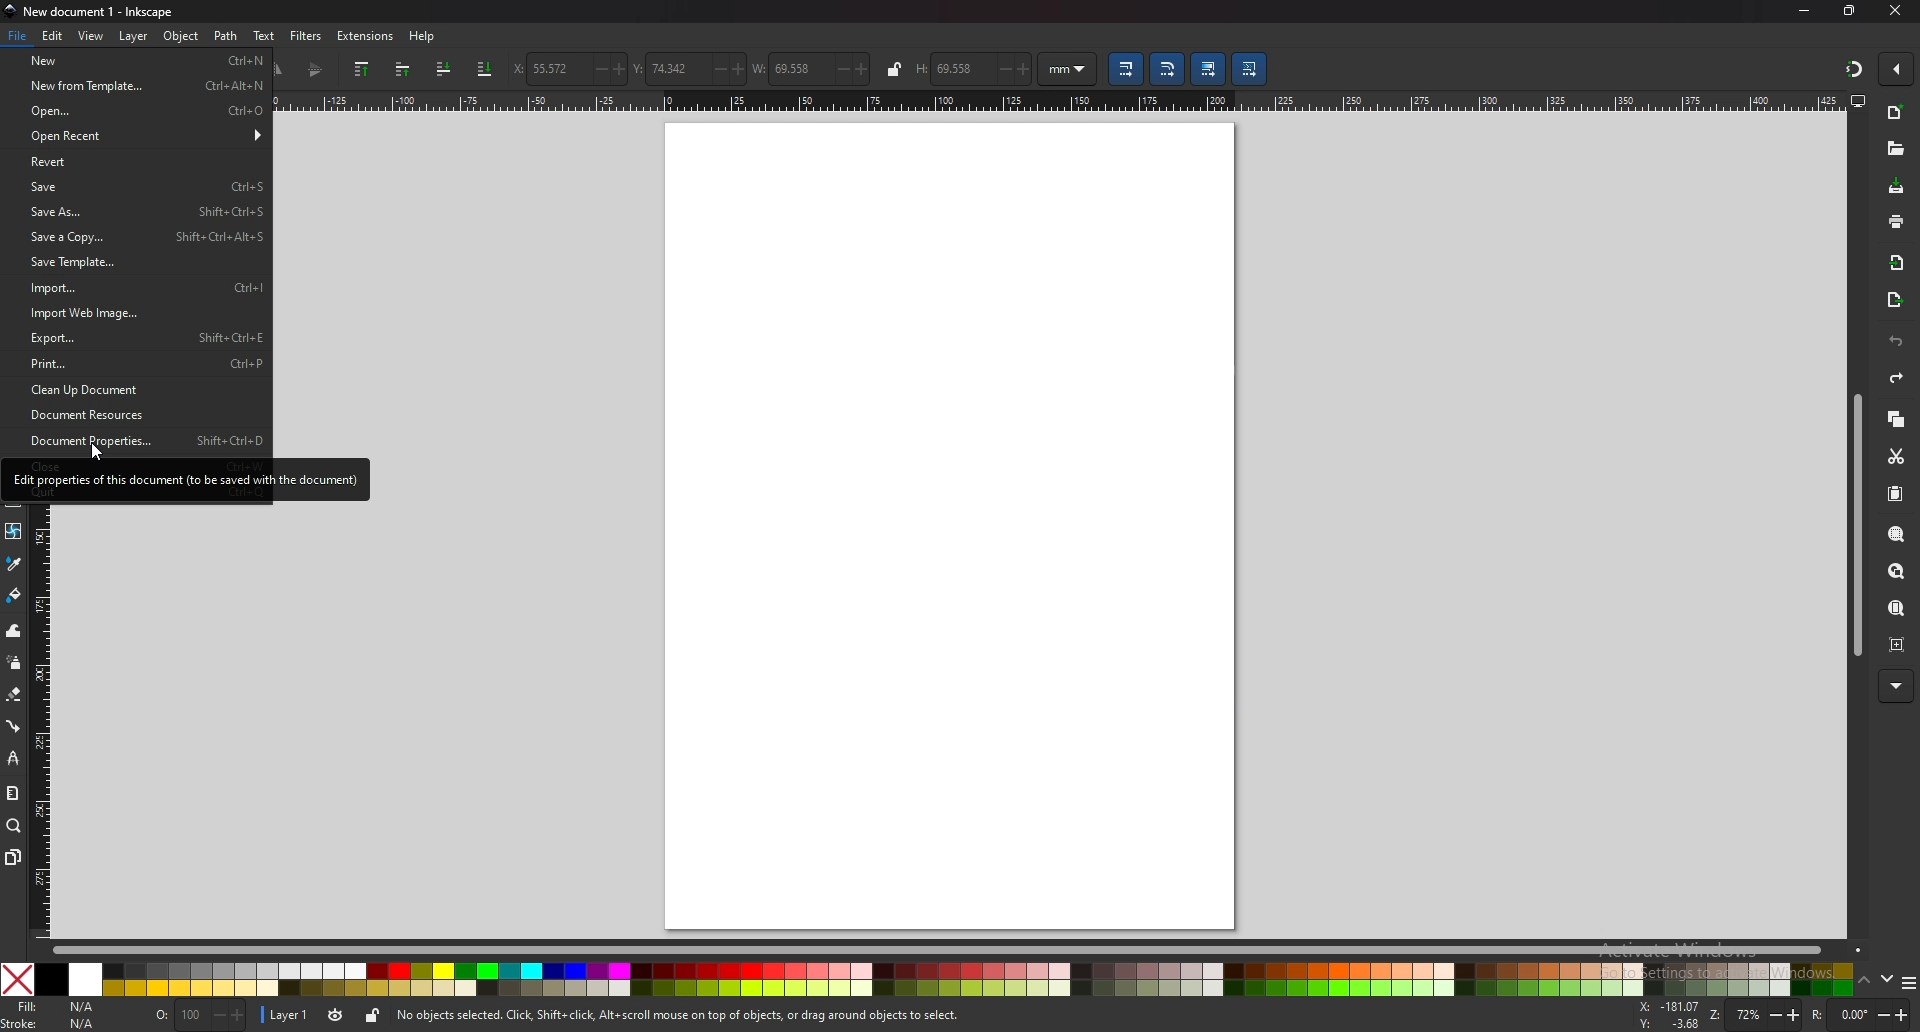 Image resolution: width=1920 pixels, height=1032 pixels. I want to click on export, so click(134, 339).